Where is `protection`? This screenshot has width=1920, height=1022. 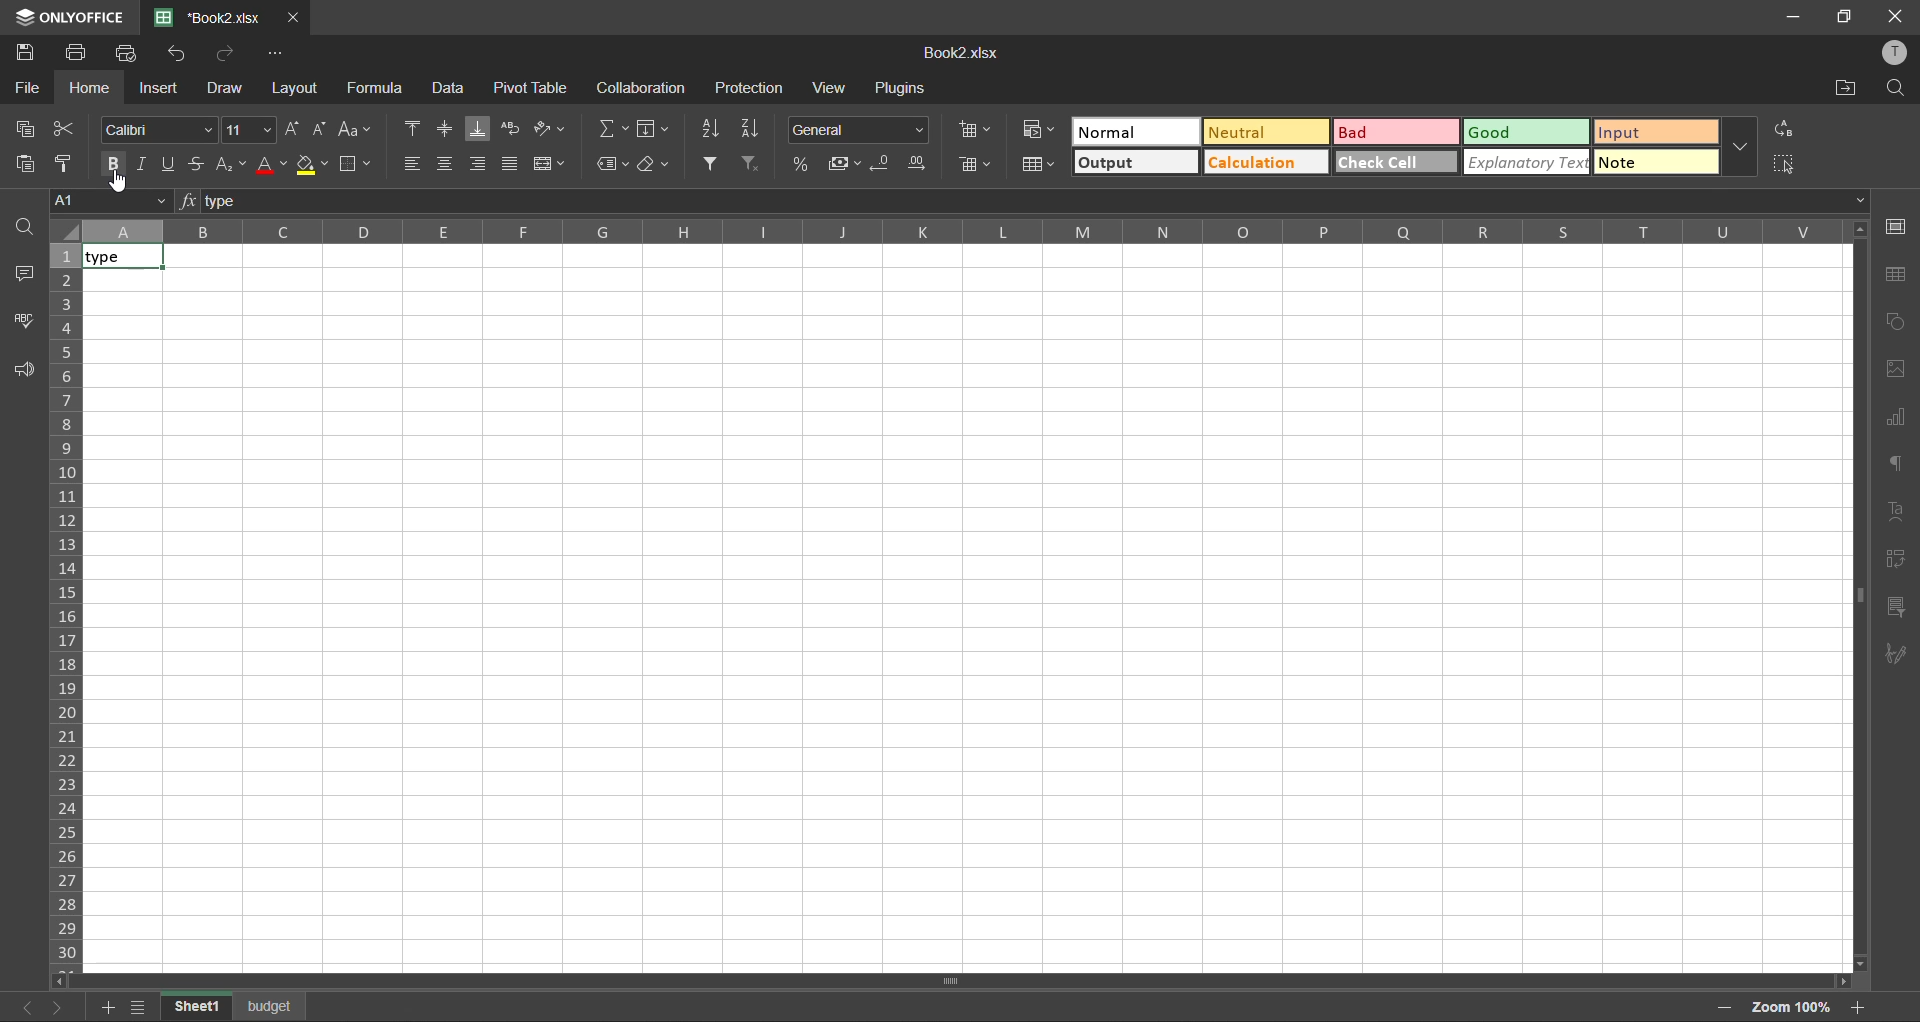
protection is located at coordinates (752, 89).